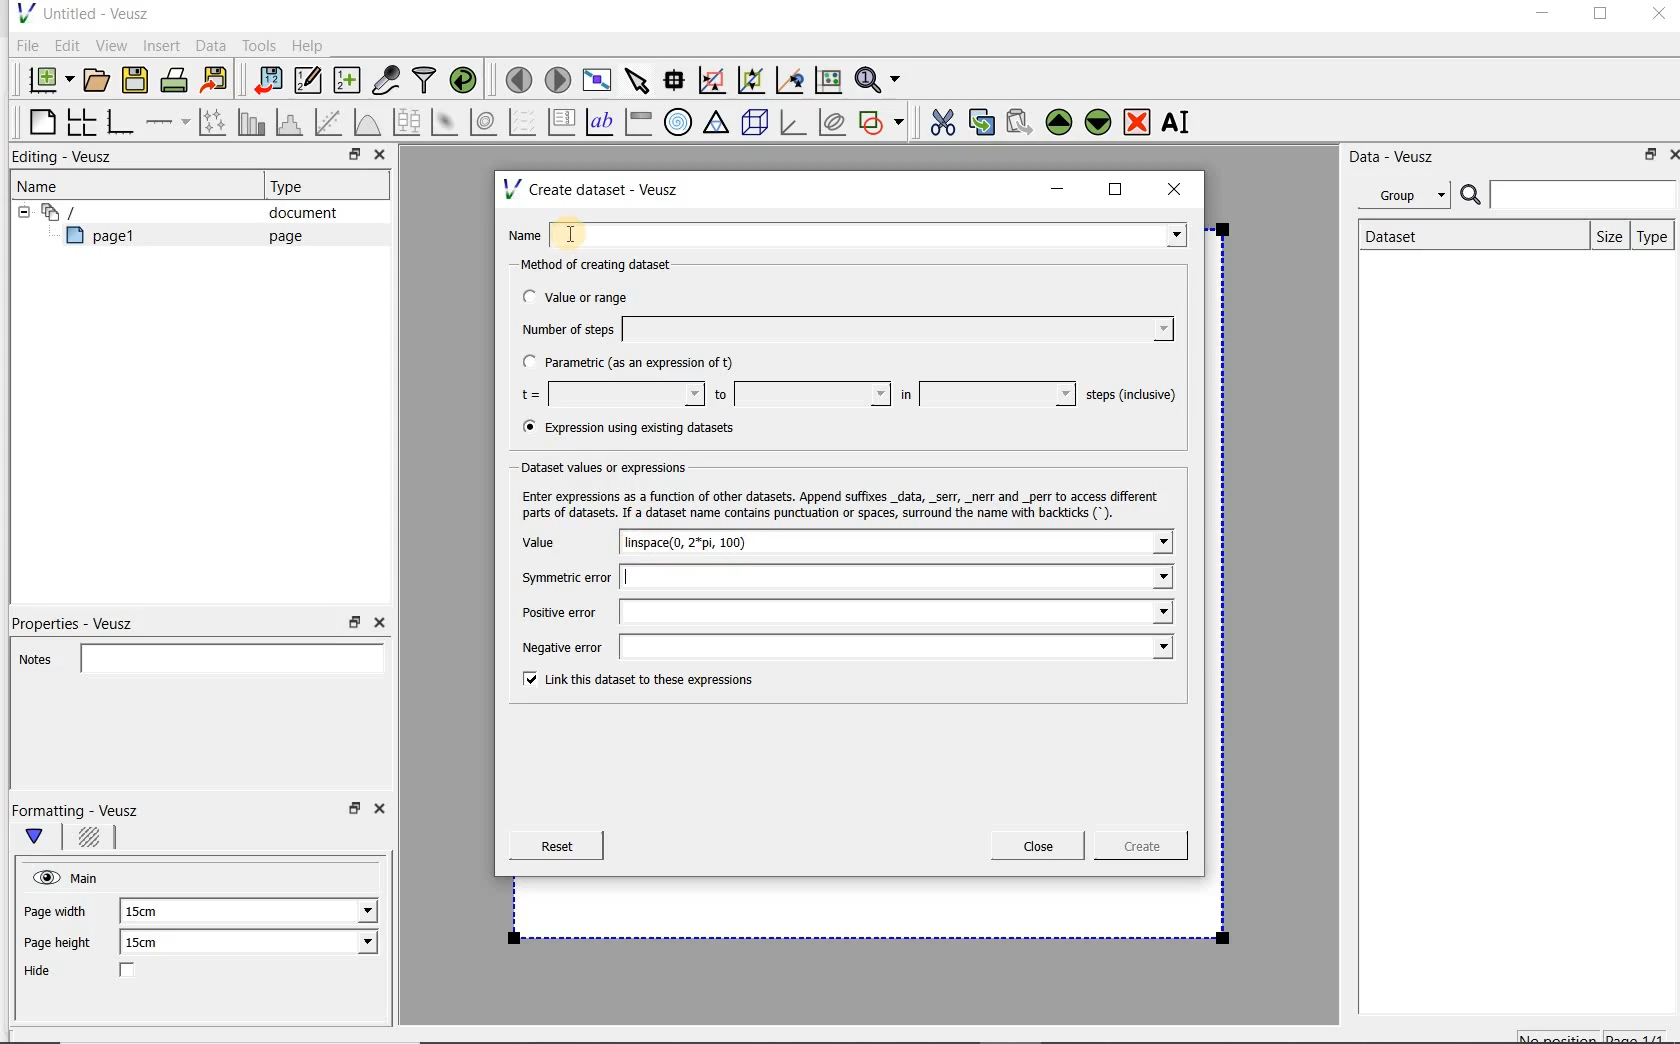  Describe the element at coordinates (109, 239) in the screenshot. I see `page1` at that location.